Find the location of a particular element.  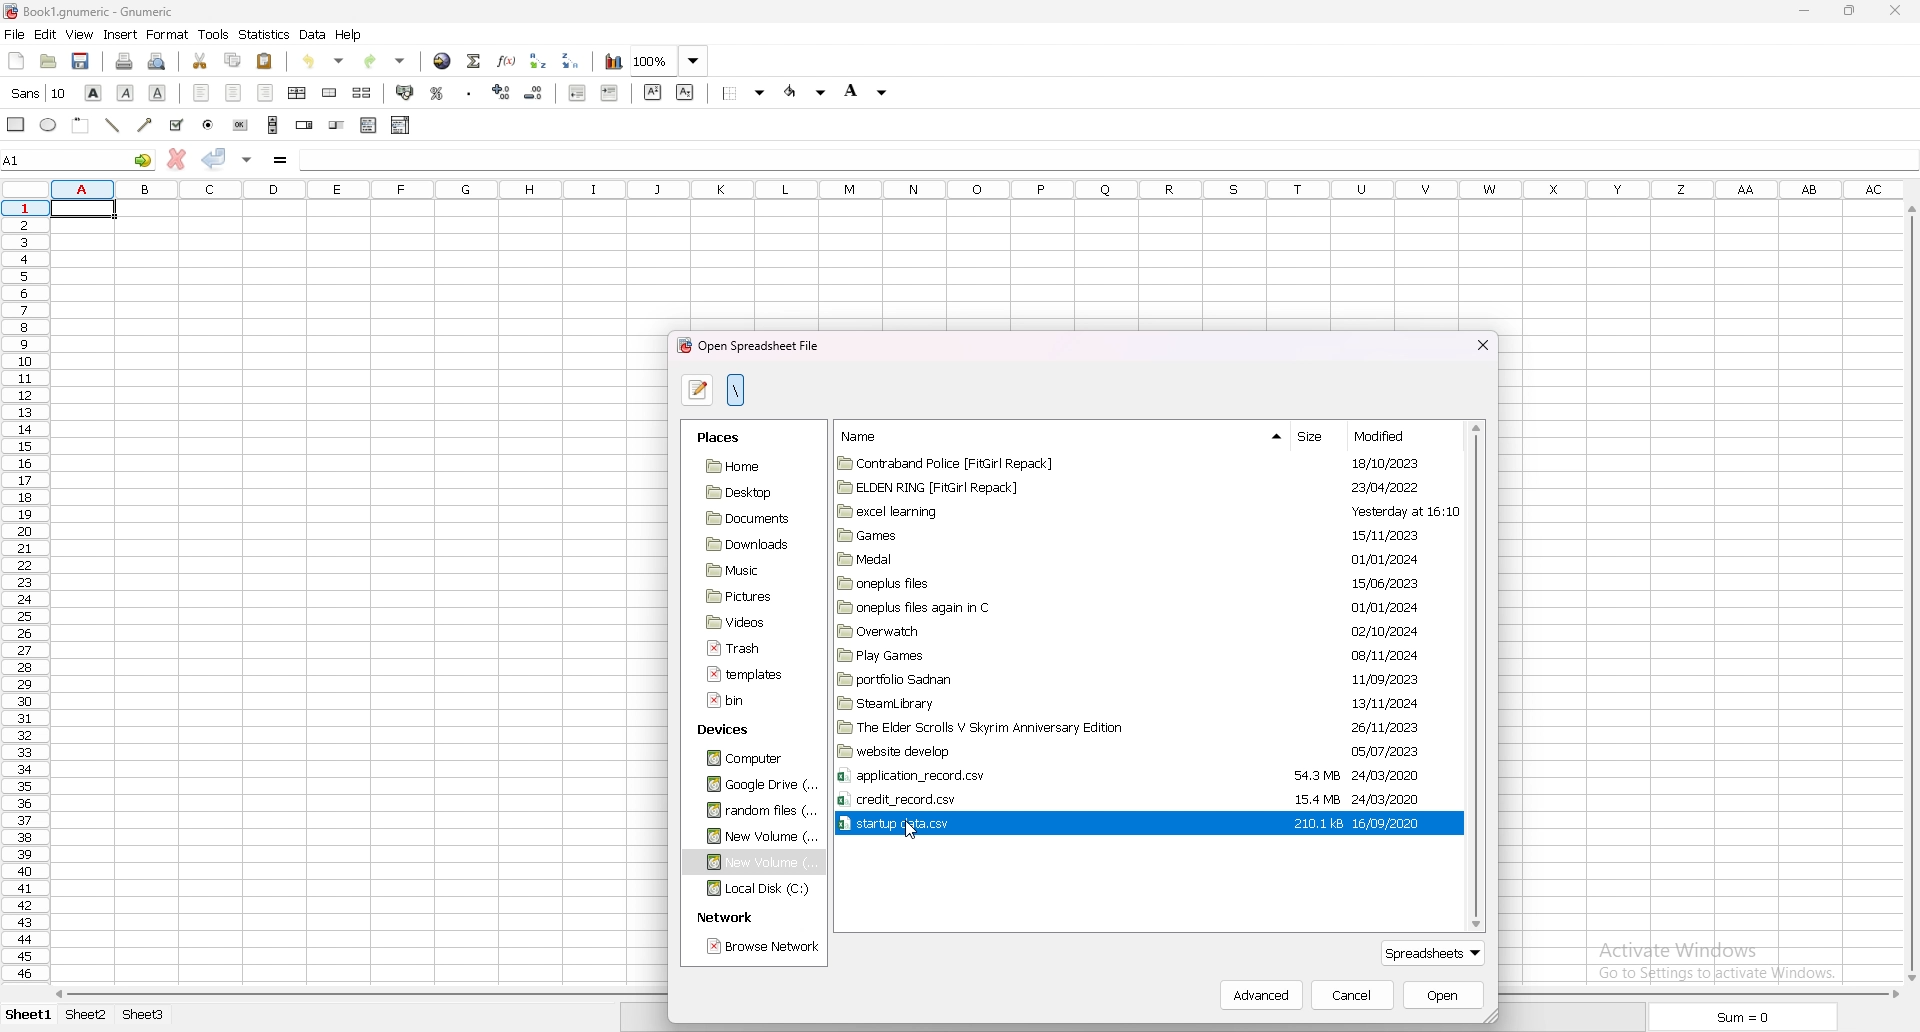

redo is located at coordinates (387, 62).